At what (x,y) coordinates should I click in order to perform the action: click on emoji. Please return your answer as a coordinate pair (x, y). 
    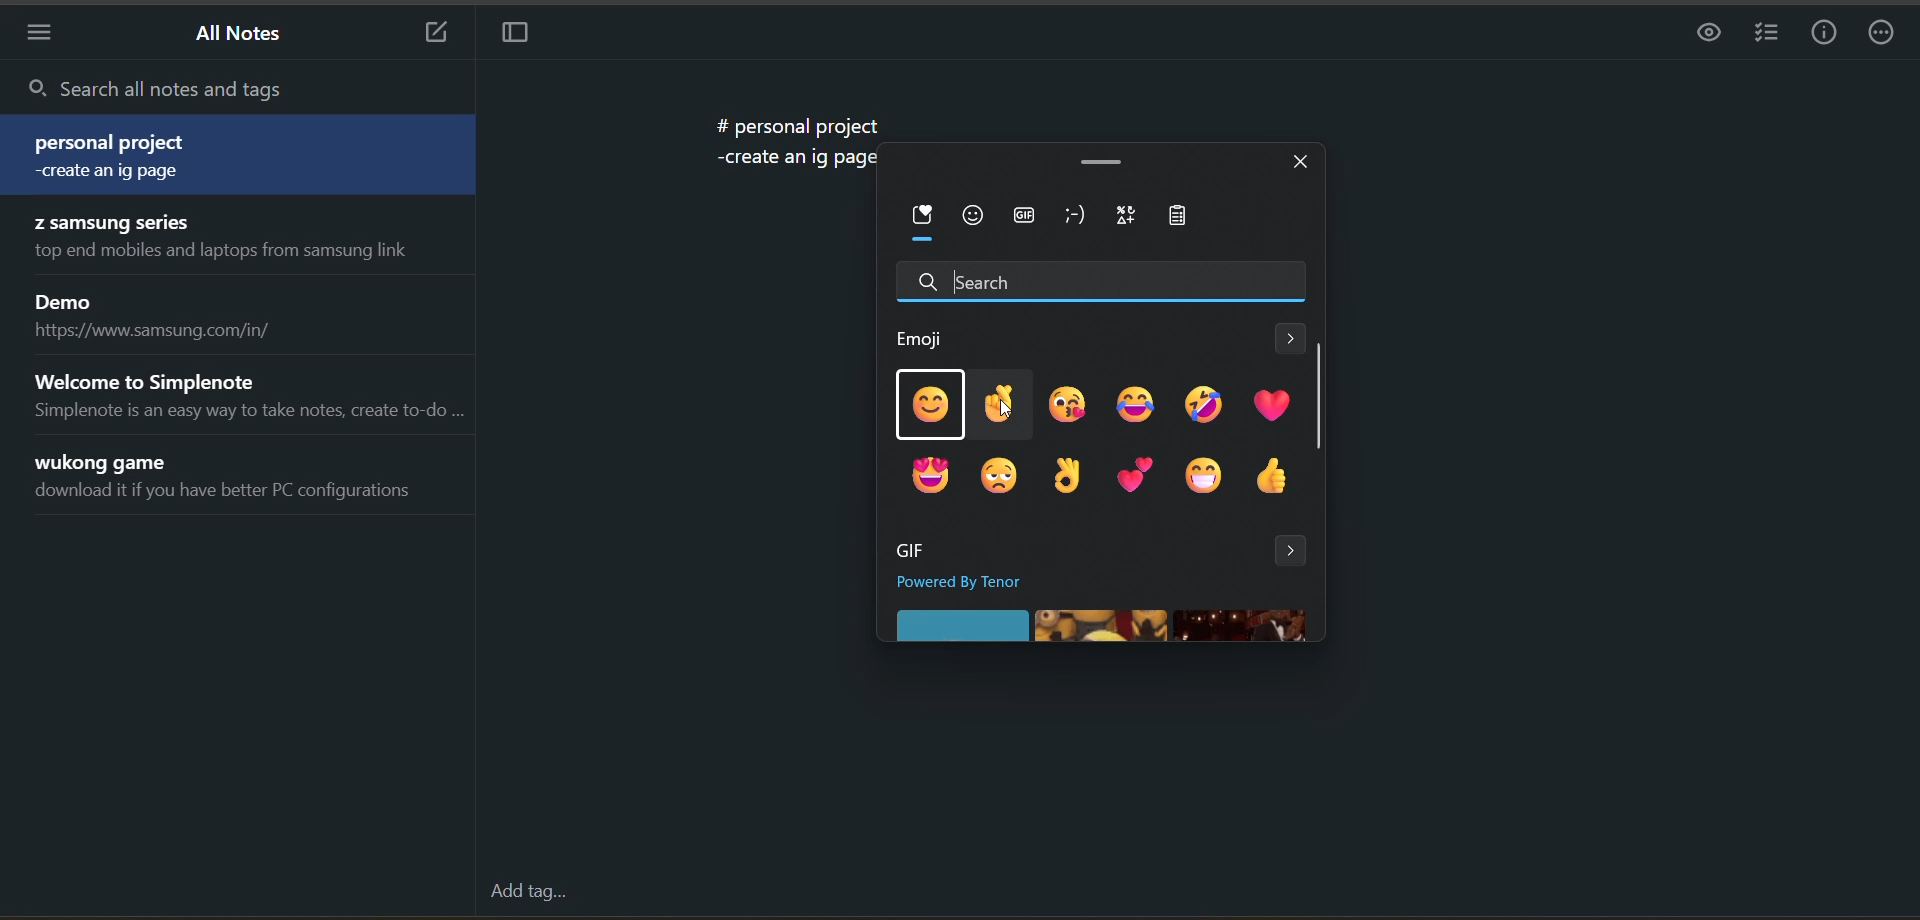
    Looking at the image, I should click on (923, 341).